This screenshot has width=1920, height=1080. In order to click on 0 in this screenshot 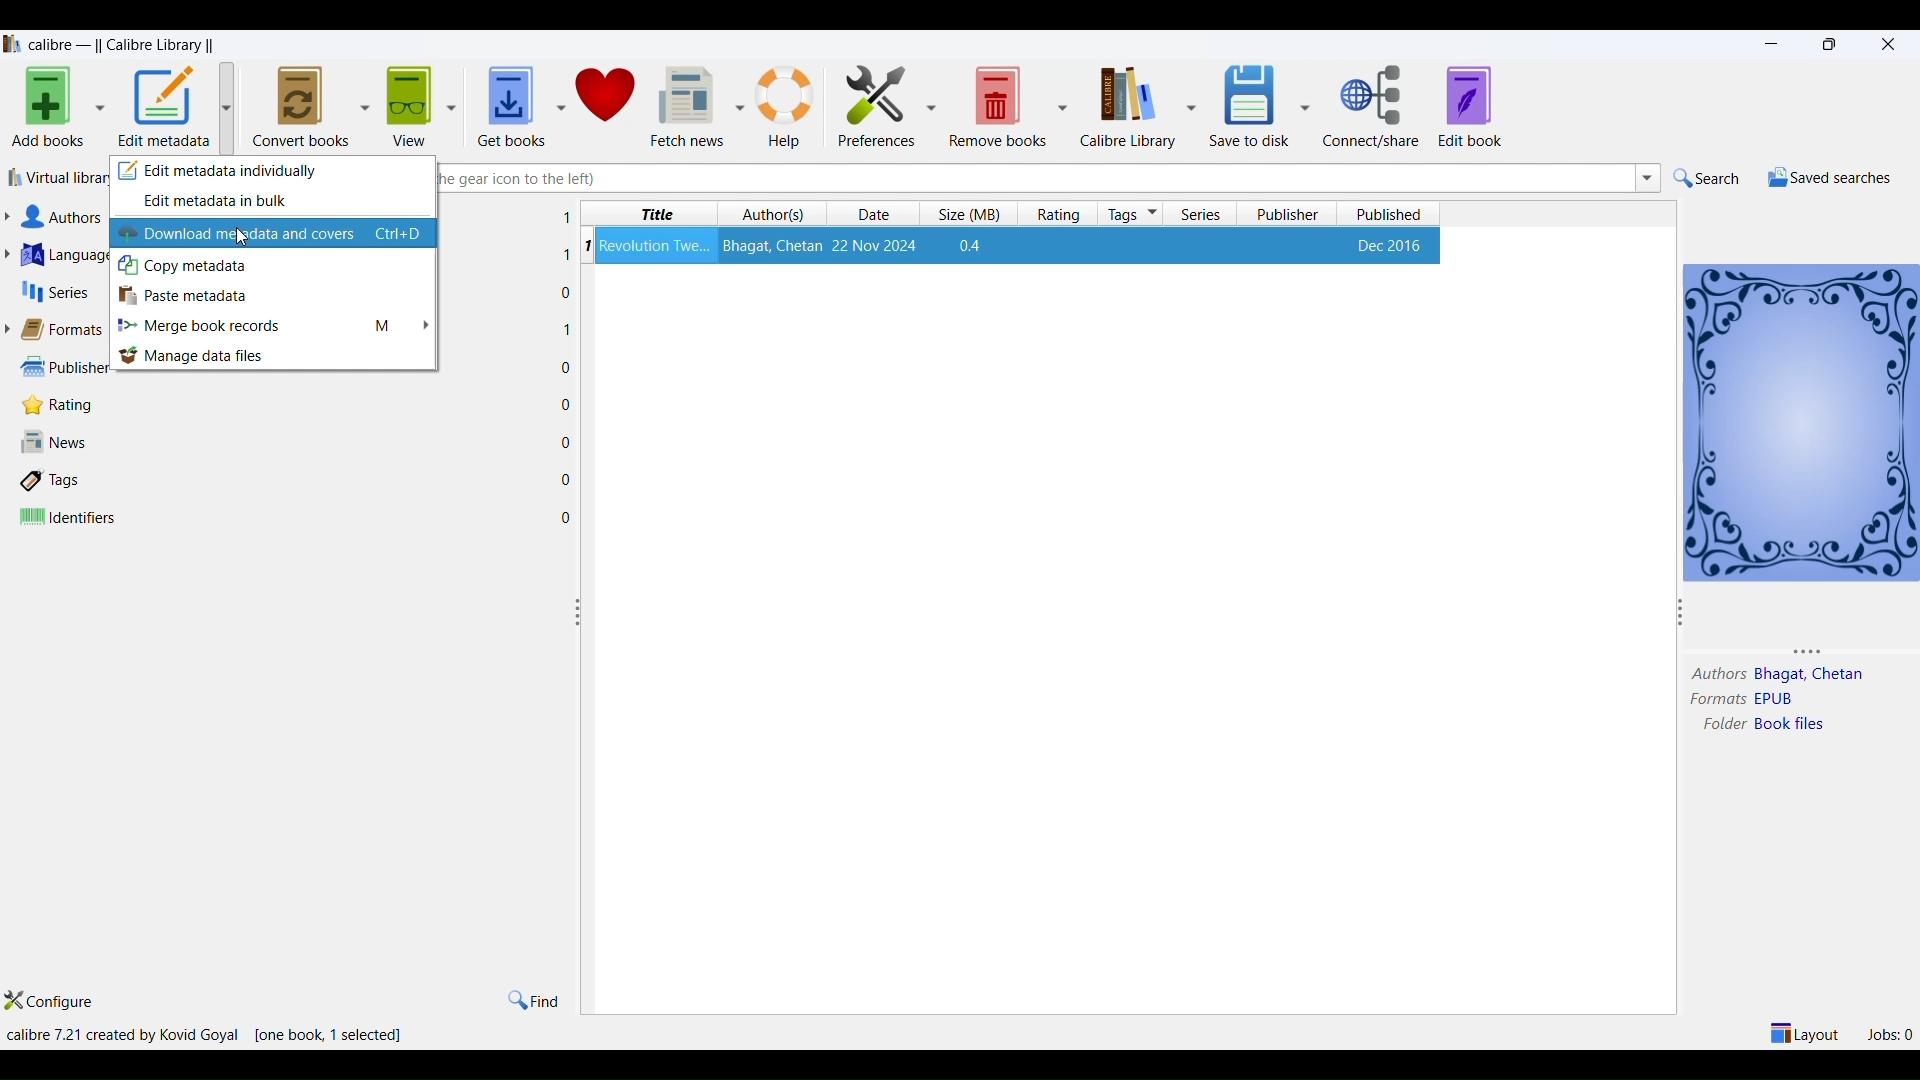, I will do `click(567, 439)`.